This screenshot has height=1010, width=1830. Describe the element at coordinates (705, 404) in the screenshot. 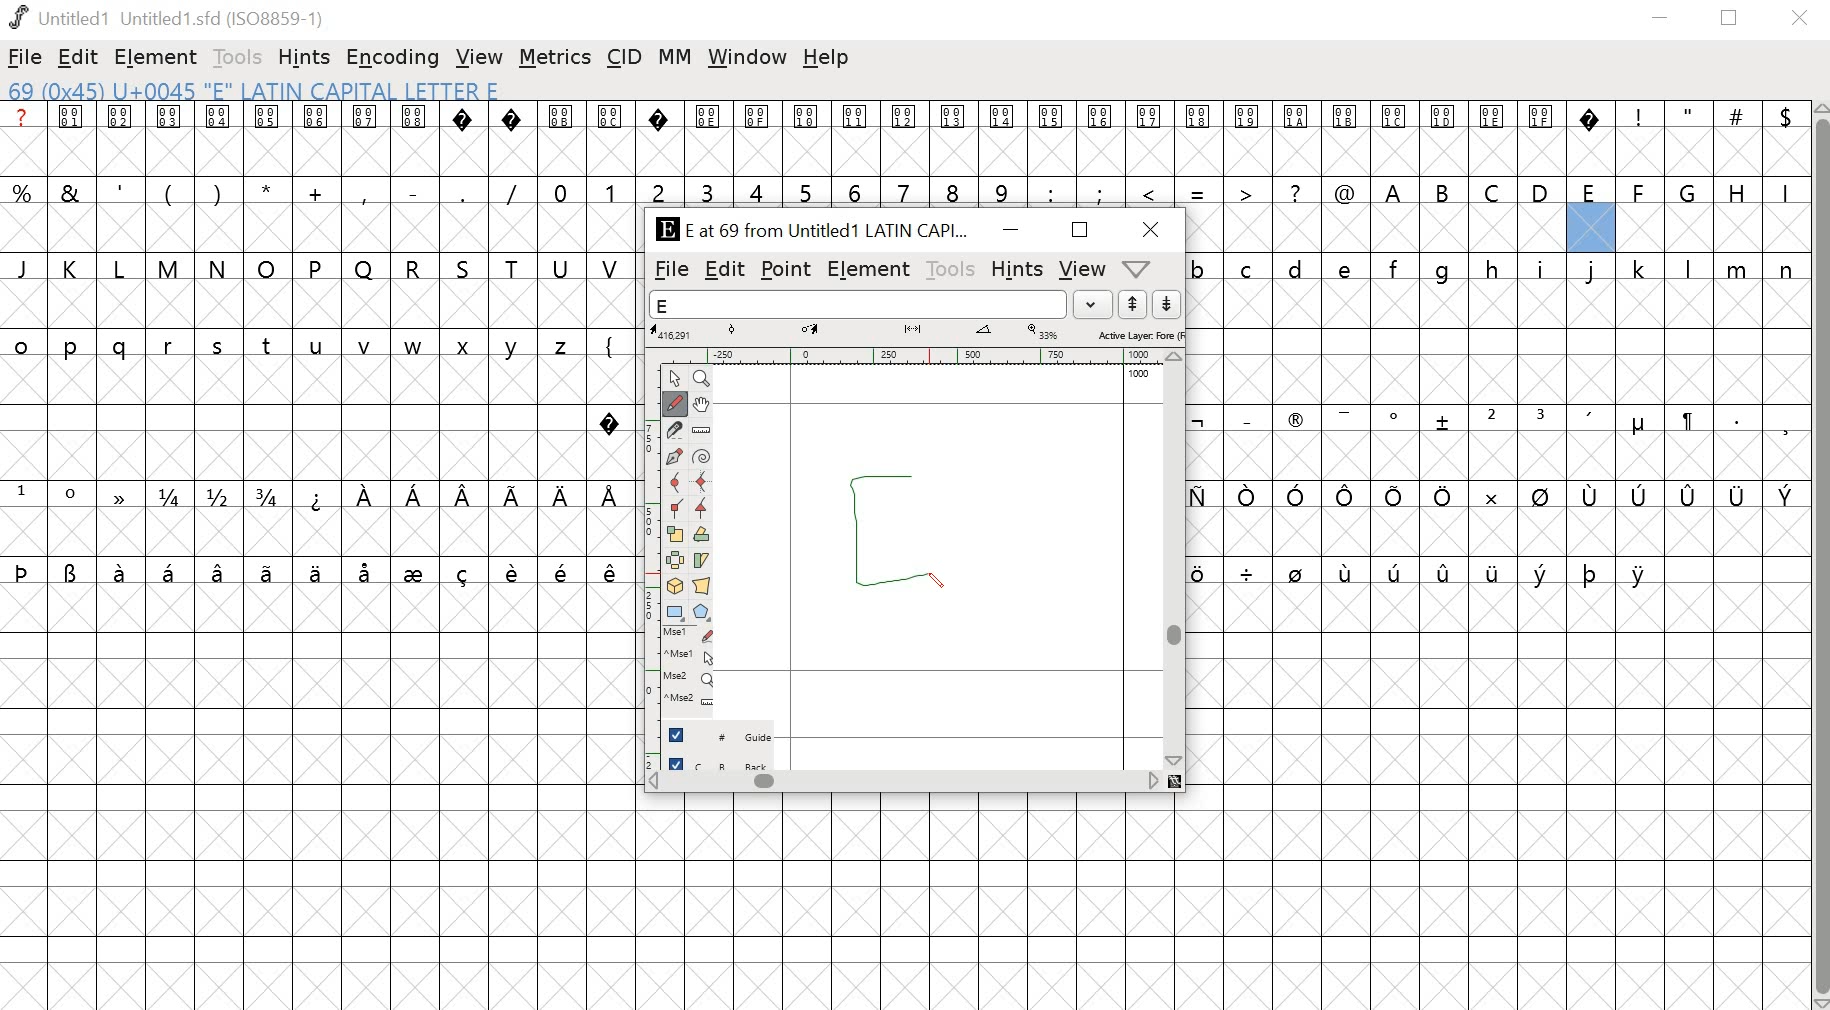

I see `Pan` at that location.